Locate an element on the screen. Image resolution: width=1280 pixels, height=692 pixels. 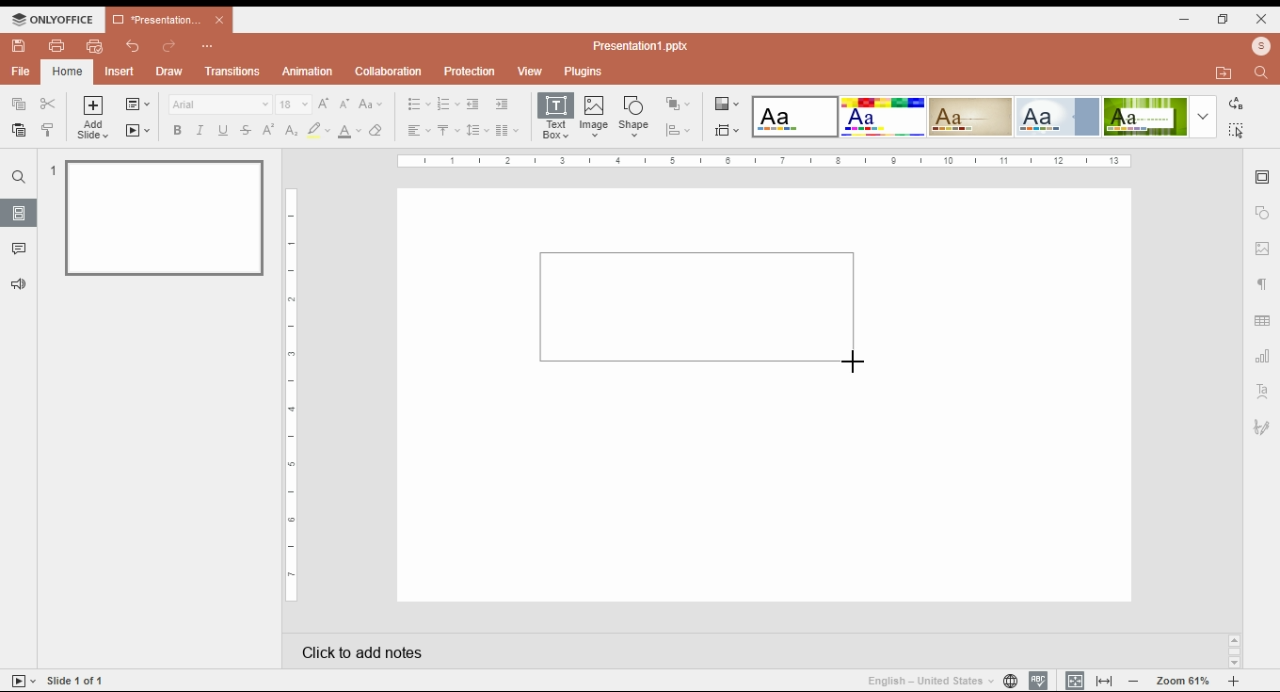
spell check is located at coordinates (1039, 681).